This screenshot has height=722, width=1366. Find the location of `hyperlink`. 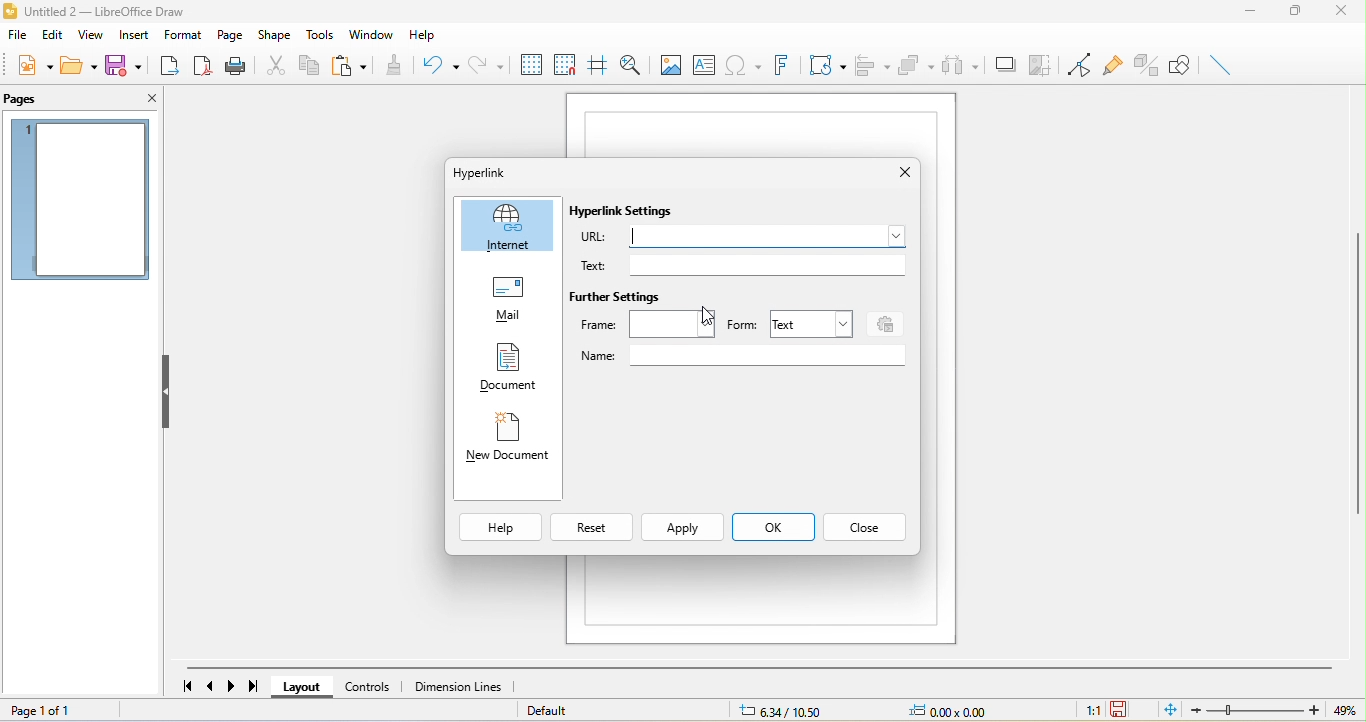

hyperlink is located at coordinates (481, 173).